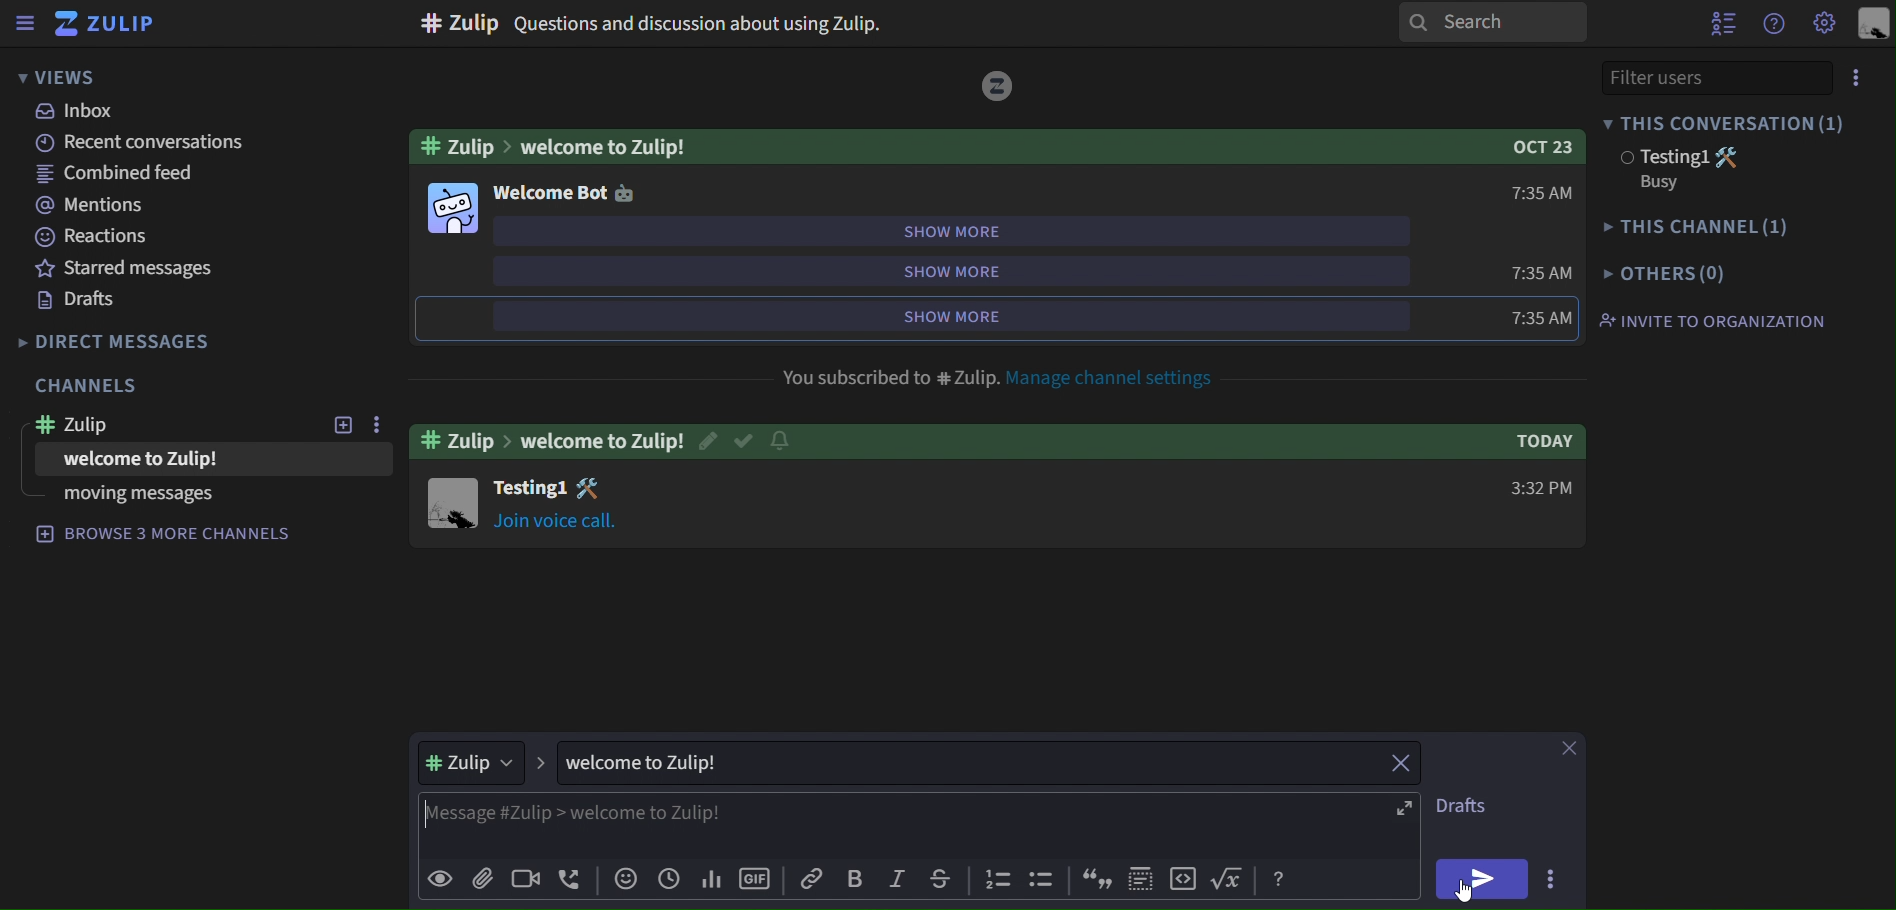 The image size is (1896, 910). What do you see at coordinates (26, 25) in the screenshot?
I see `sidebar` at bounding box center [26, 25].